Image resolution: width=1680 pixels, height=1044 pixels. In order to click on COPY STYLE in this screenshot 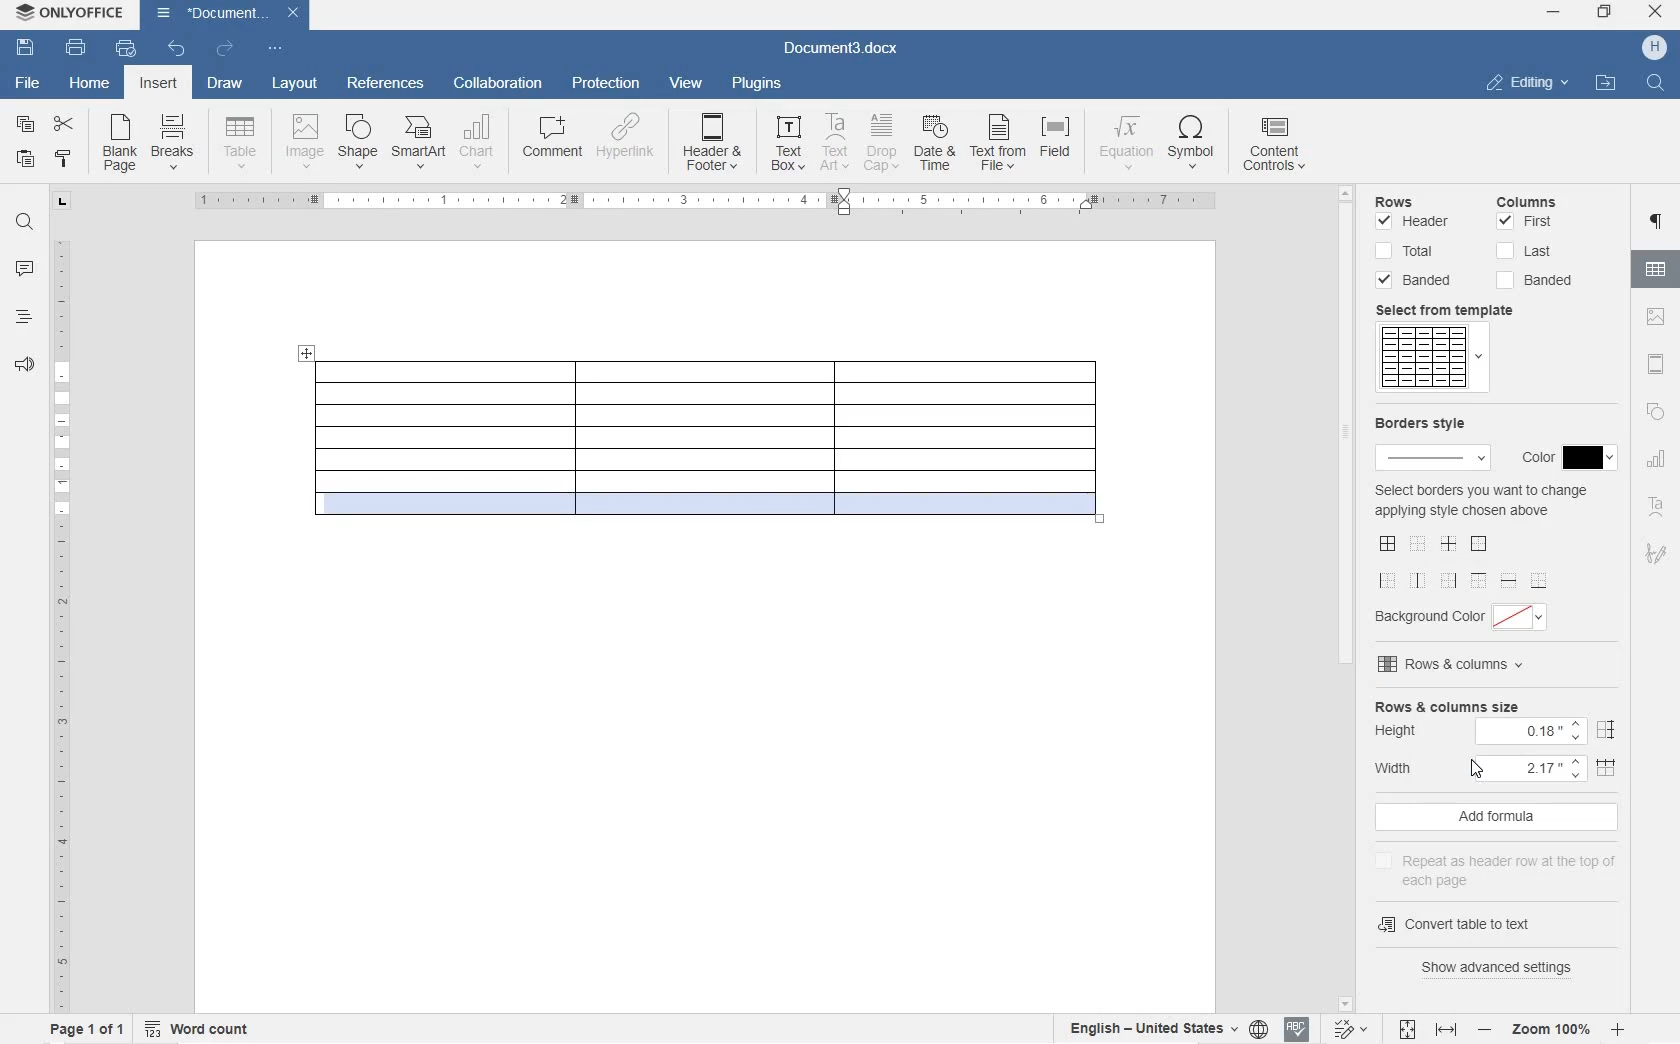, I will do `click(64, 159)`.